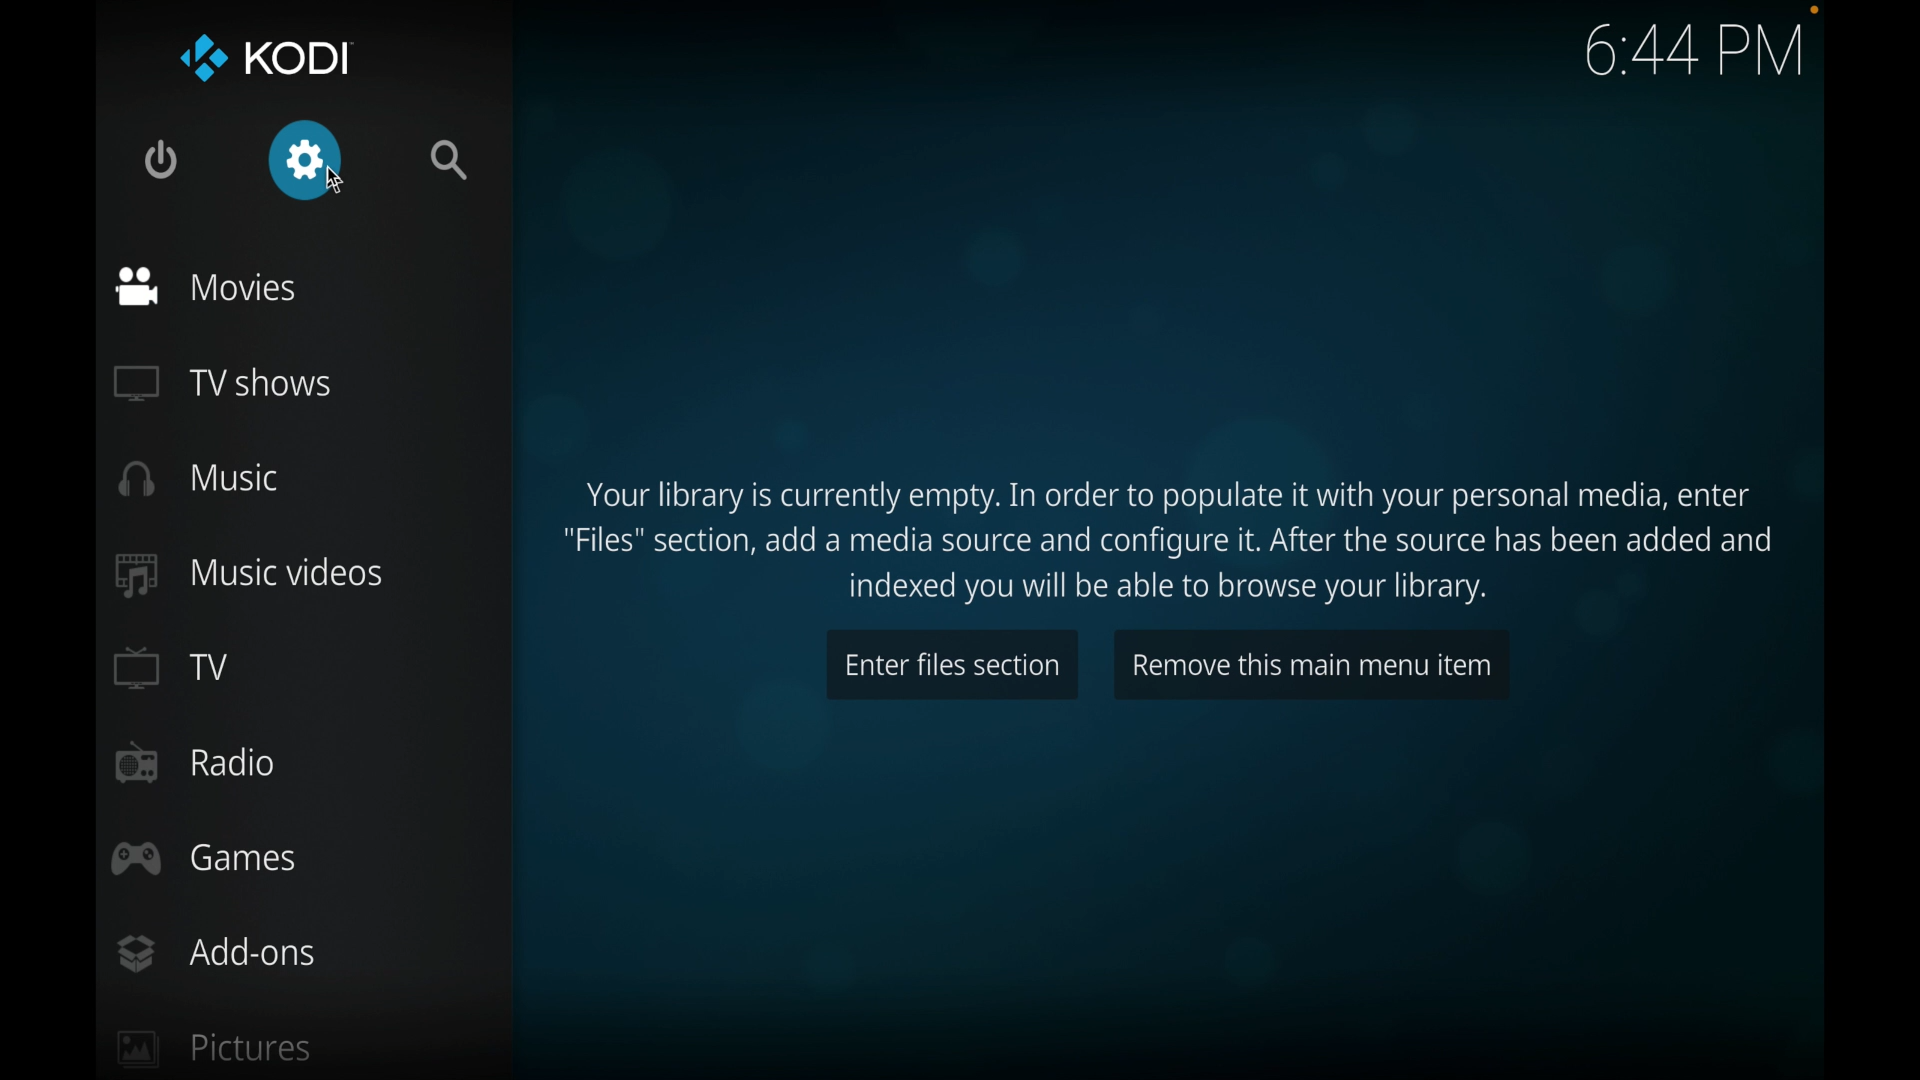 This screenshot has height=1080, width=1920. What do you see at coordinates (172, 666) in the screenshot?
I see `TV` at bounding box center [172, 666].